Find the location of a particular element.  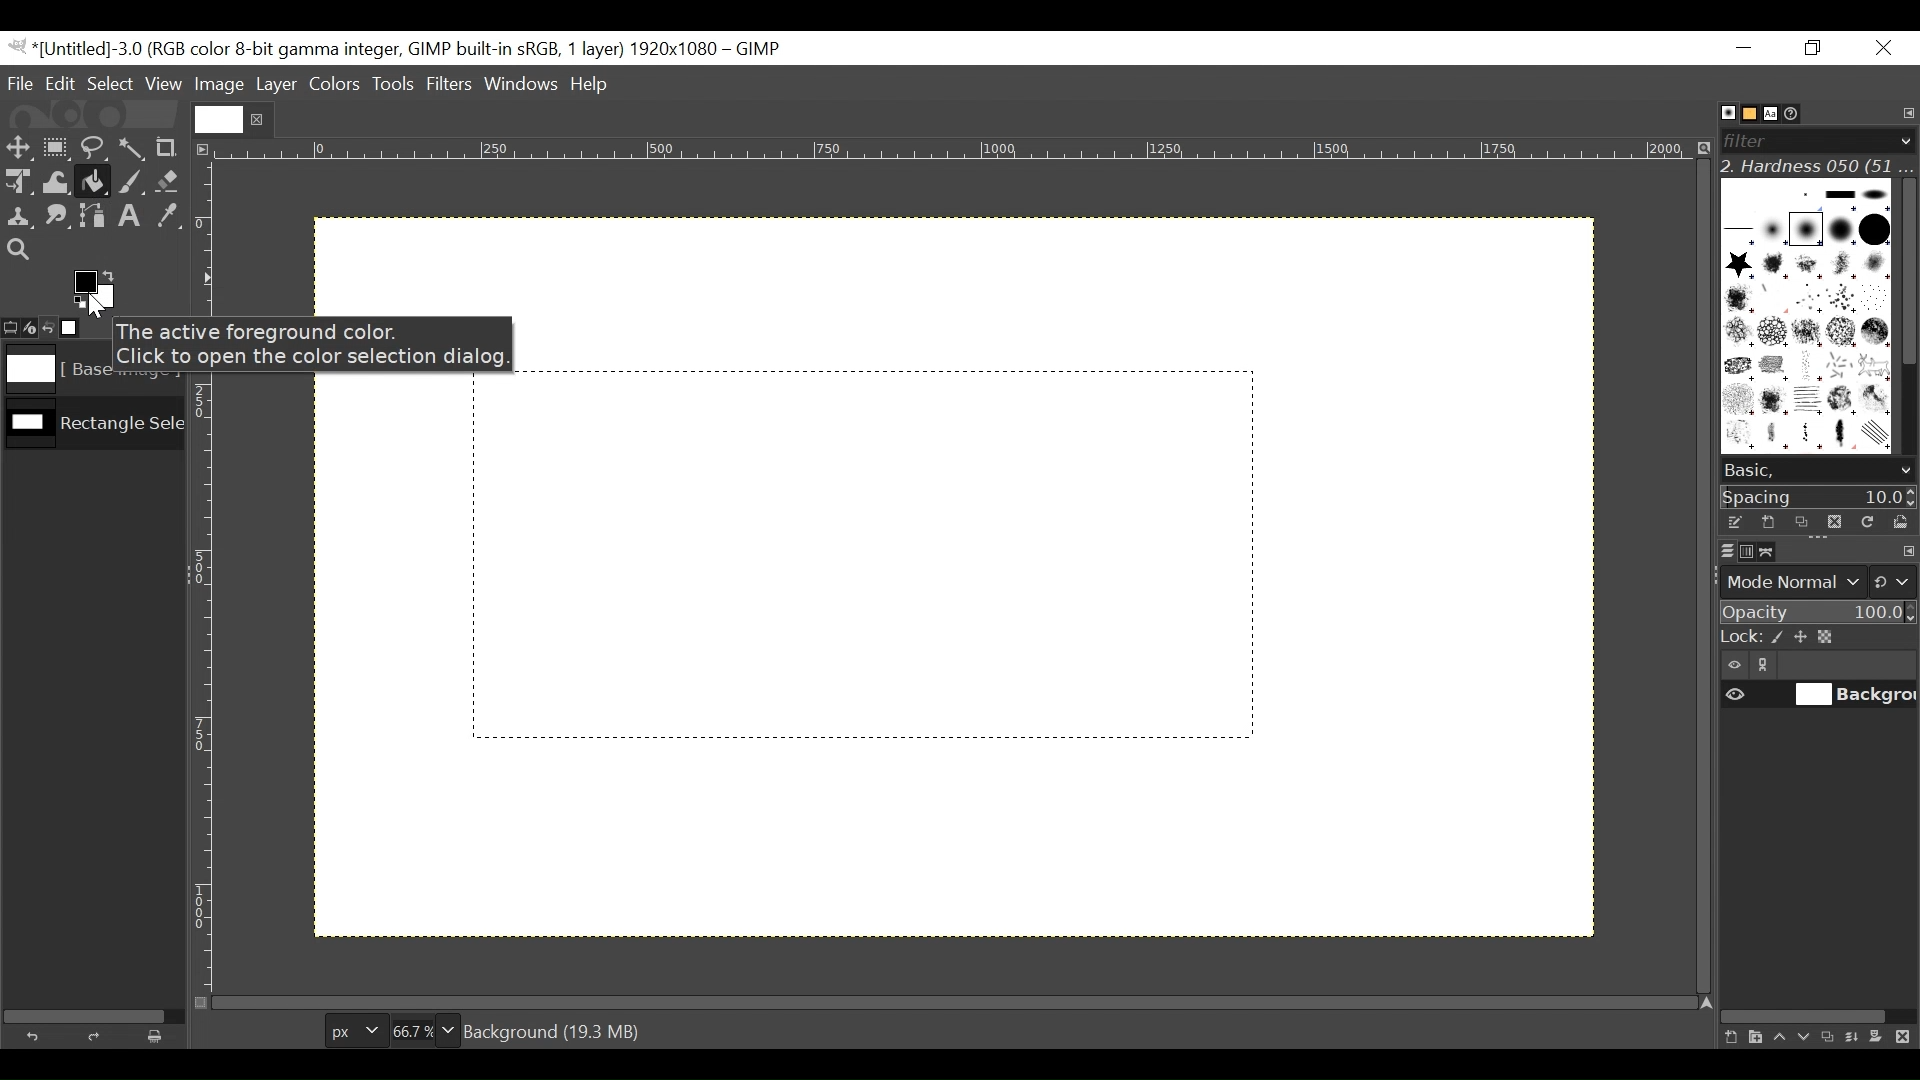

Filters is located at coordinates (451, 86).